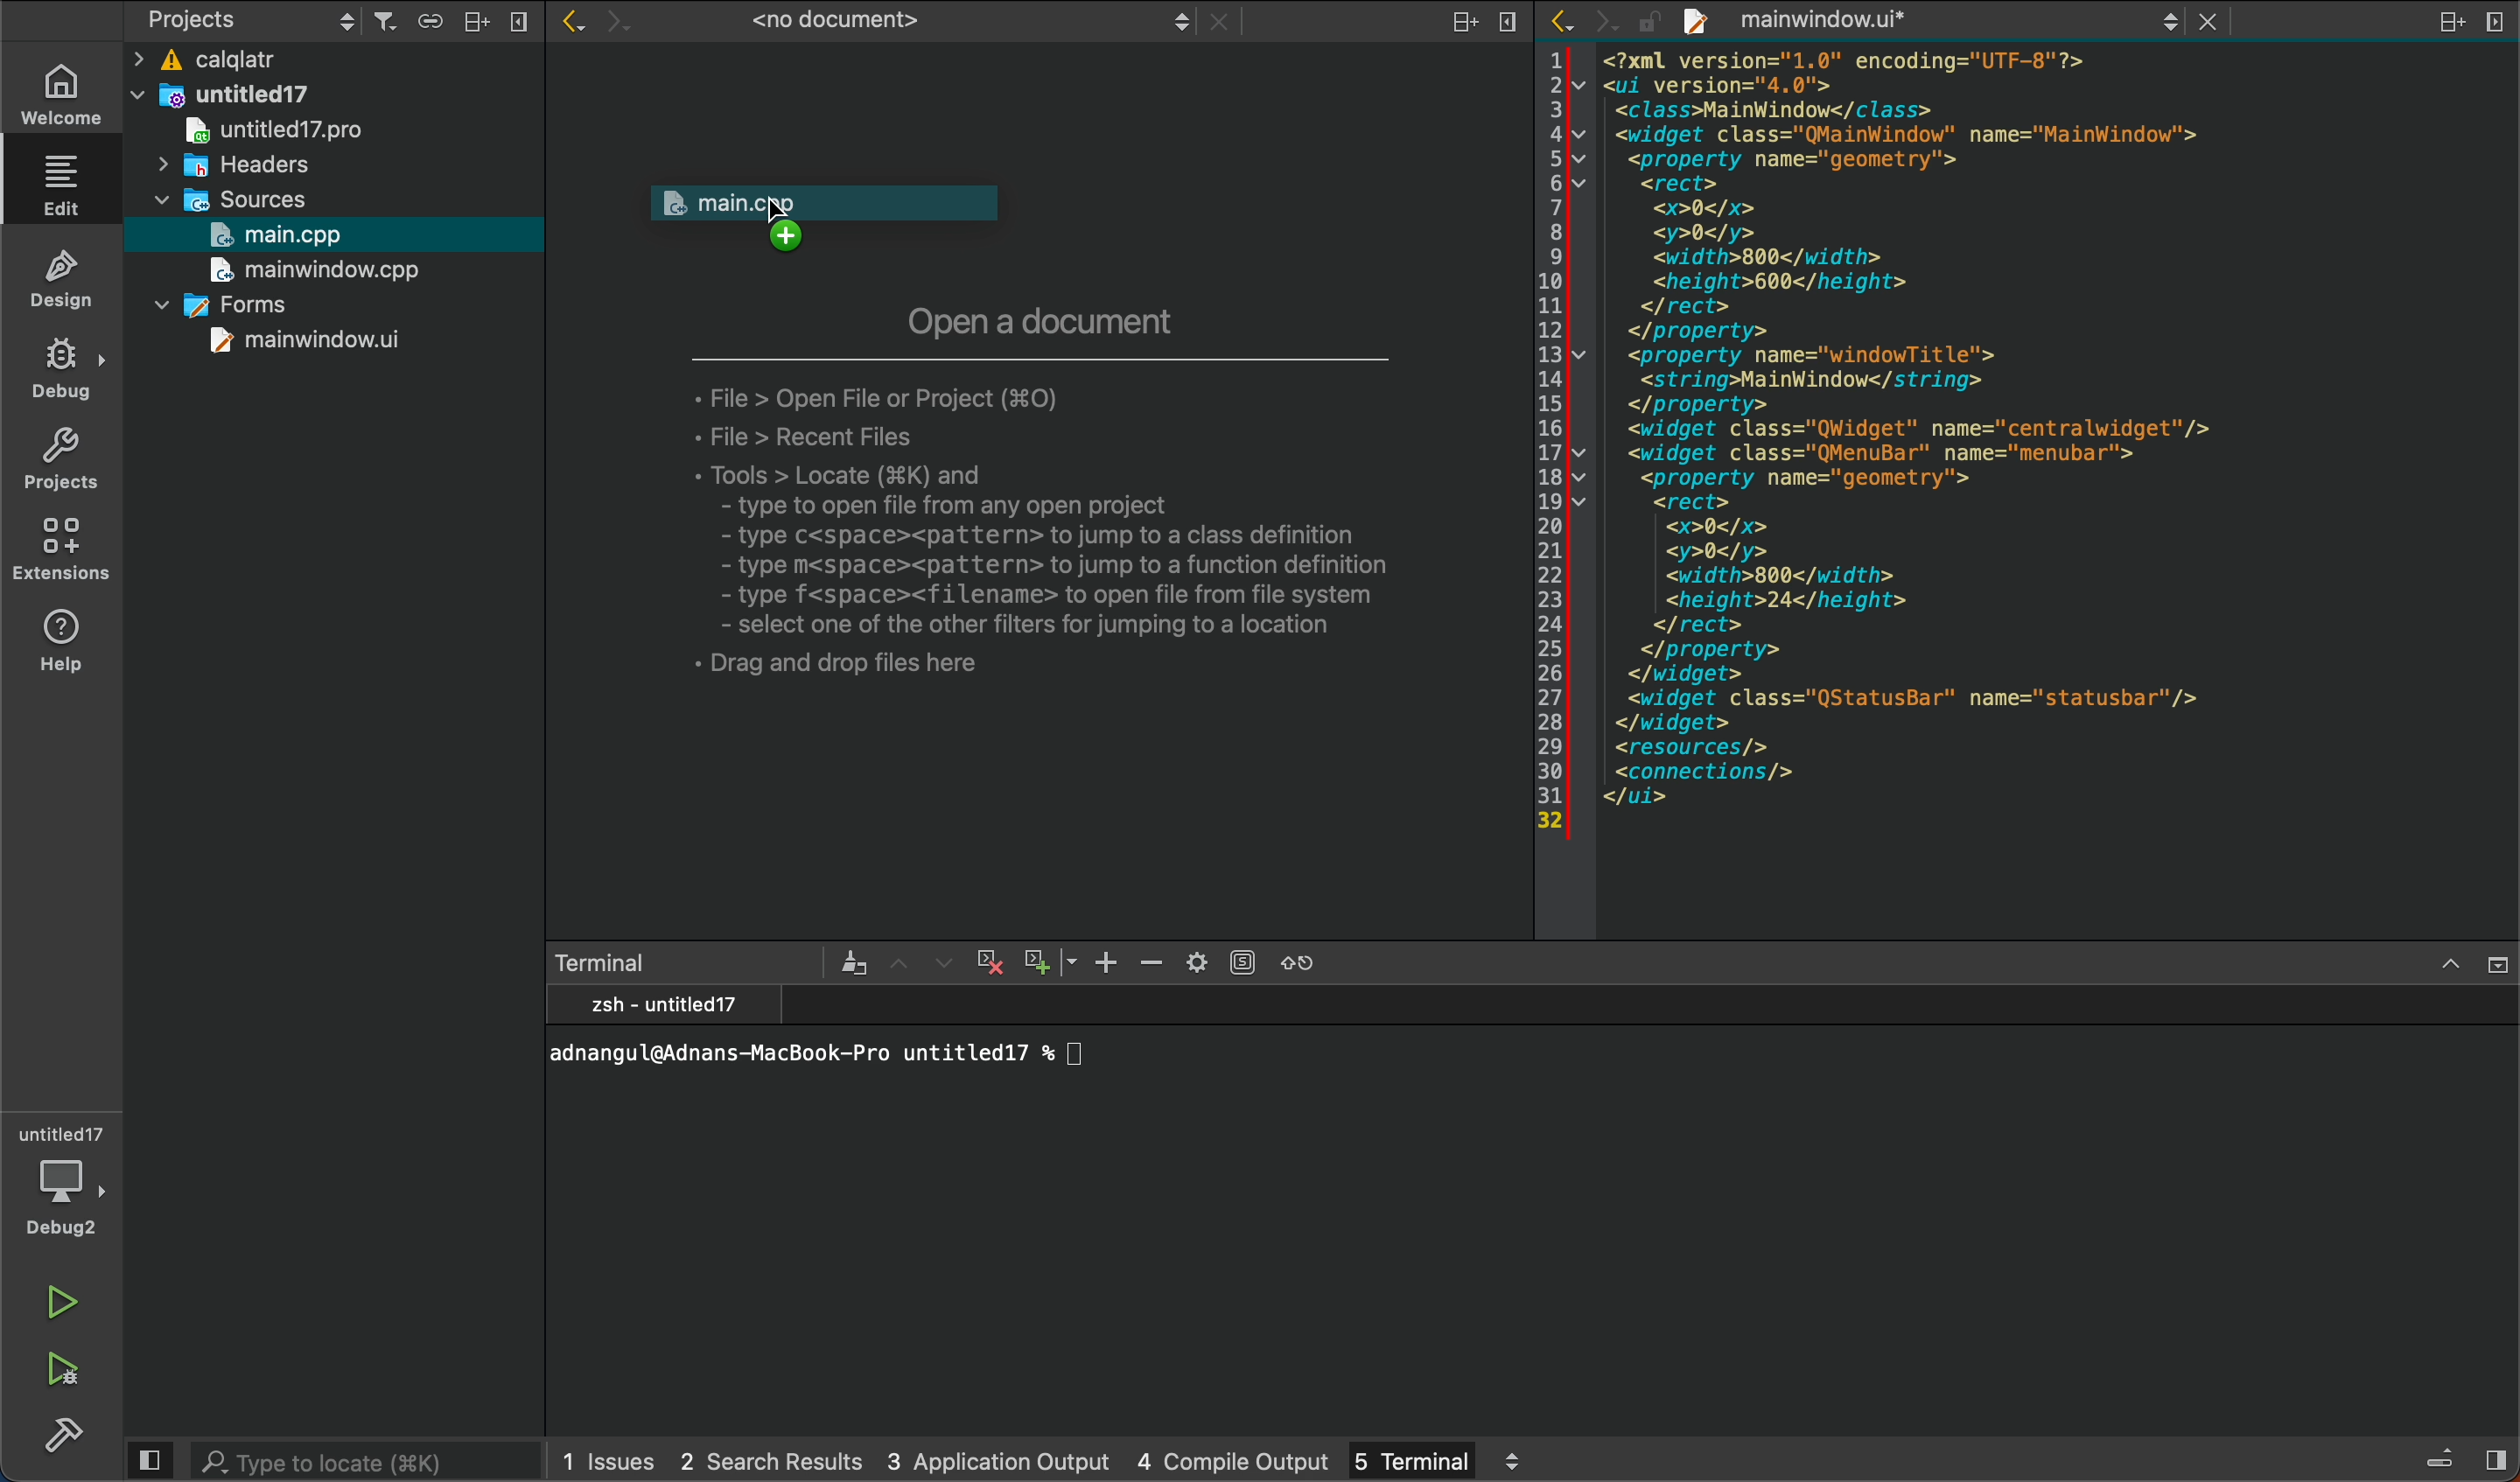 This screenshot has width=2520, height=1482. Describe the element at coordinates (2493, 22) in the screenshot. I see `remove split` at that location.